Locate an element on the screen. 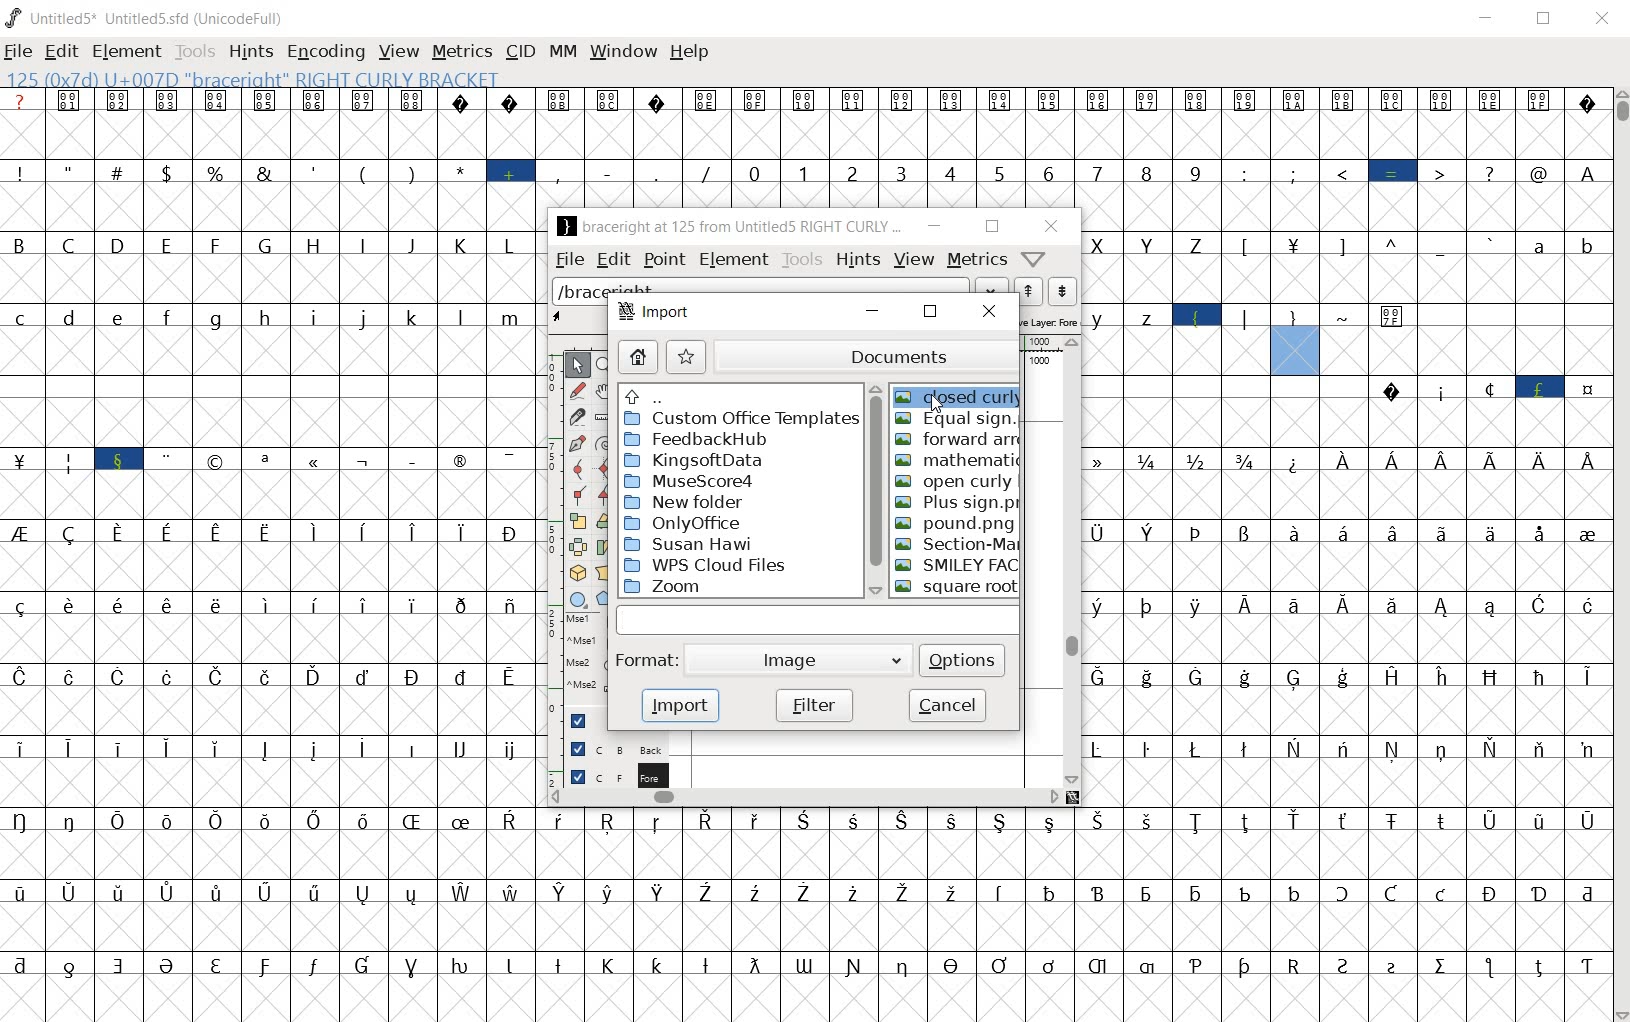 The height and width of the screenshot is (1022, 1630). scroll by hand is located at coordinates (605, 391).